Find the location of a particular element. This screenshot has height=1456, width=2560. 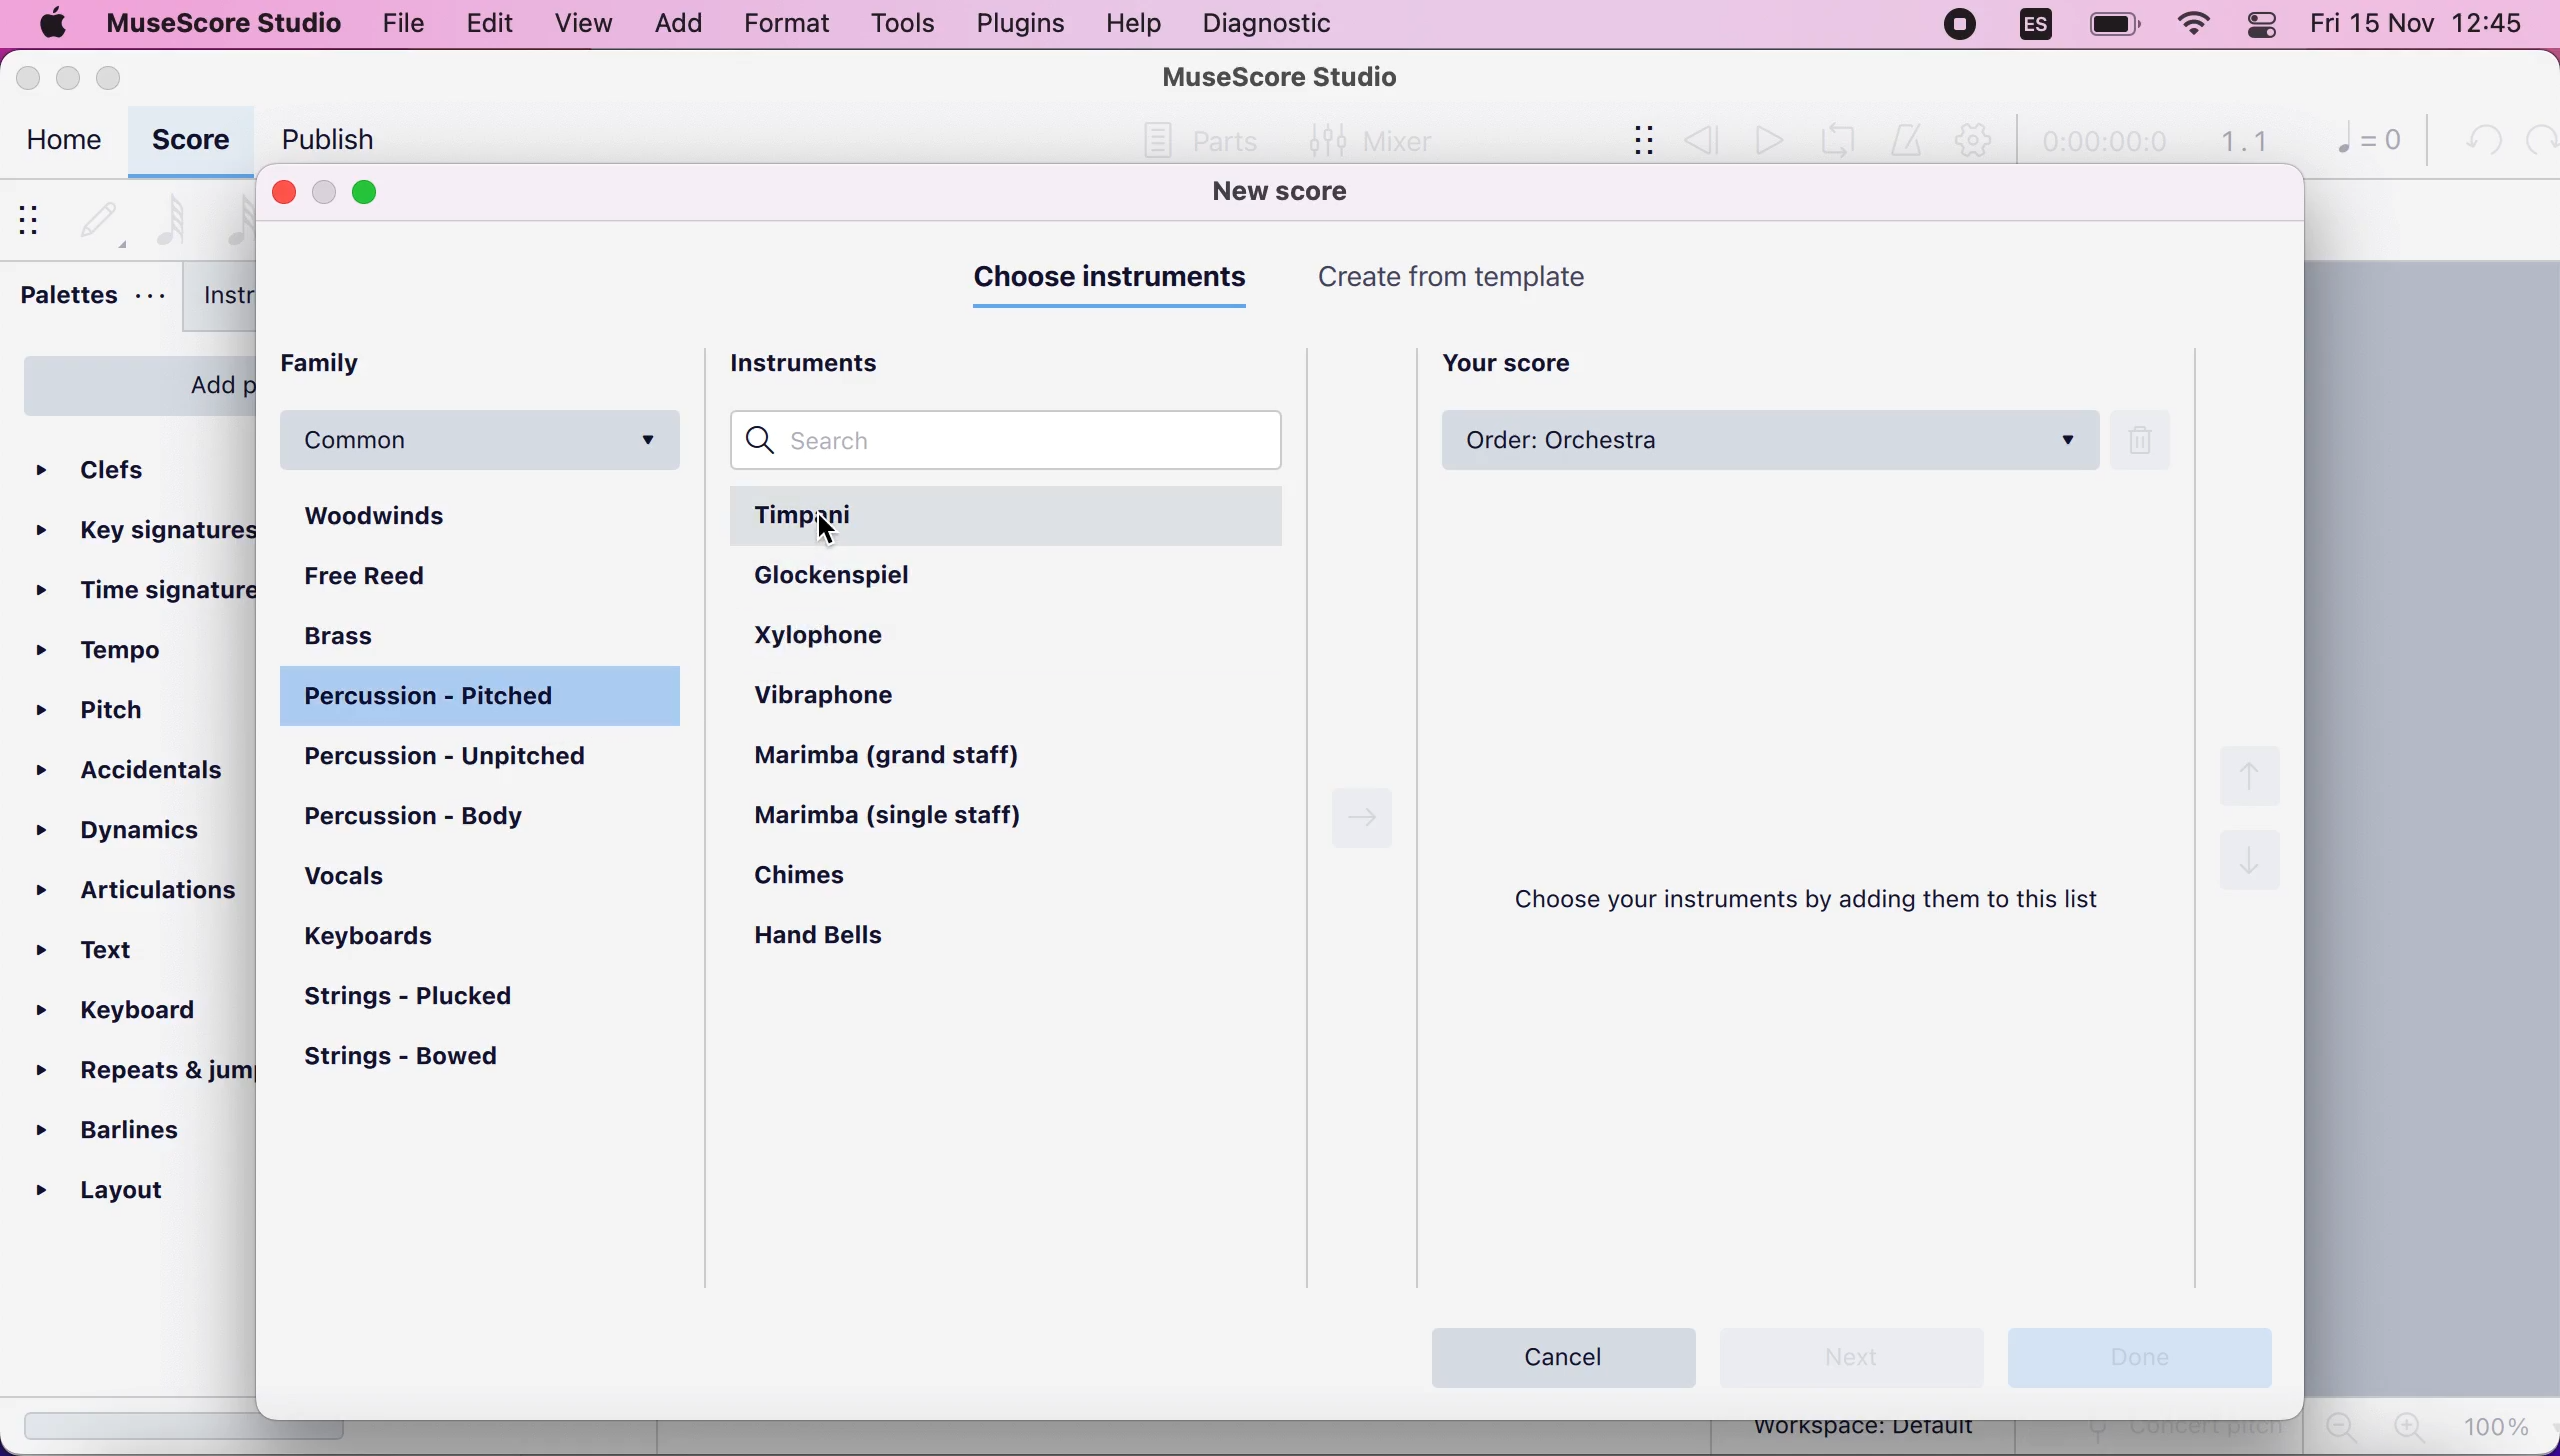

keyboards is located at coordinates (374, 938).